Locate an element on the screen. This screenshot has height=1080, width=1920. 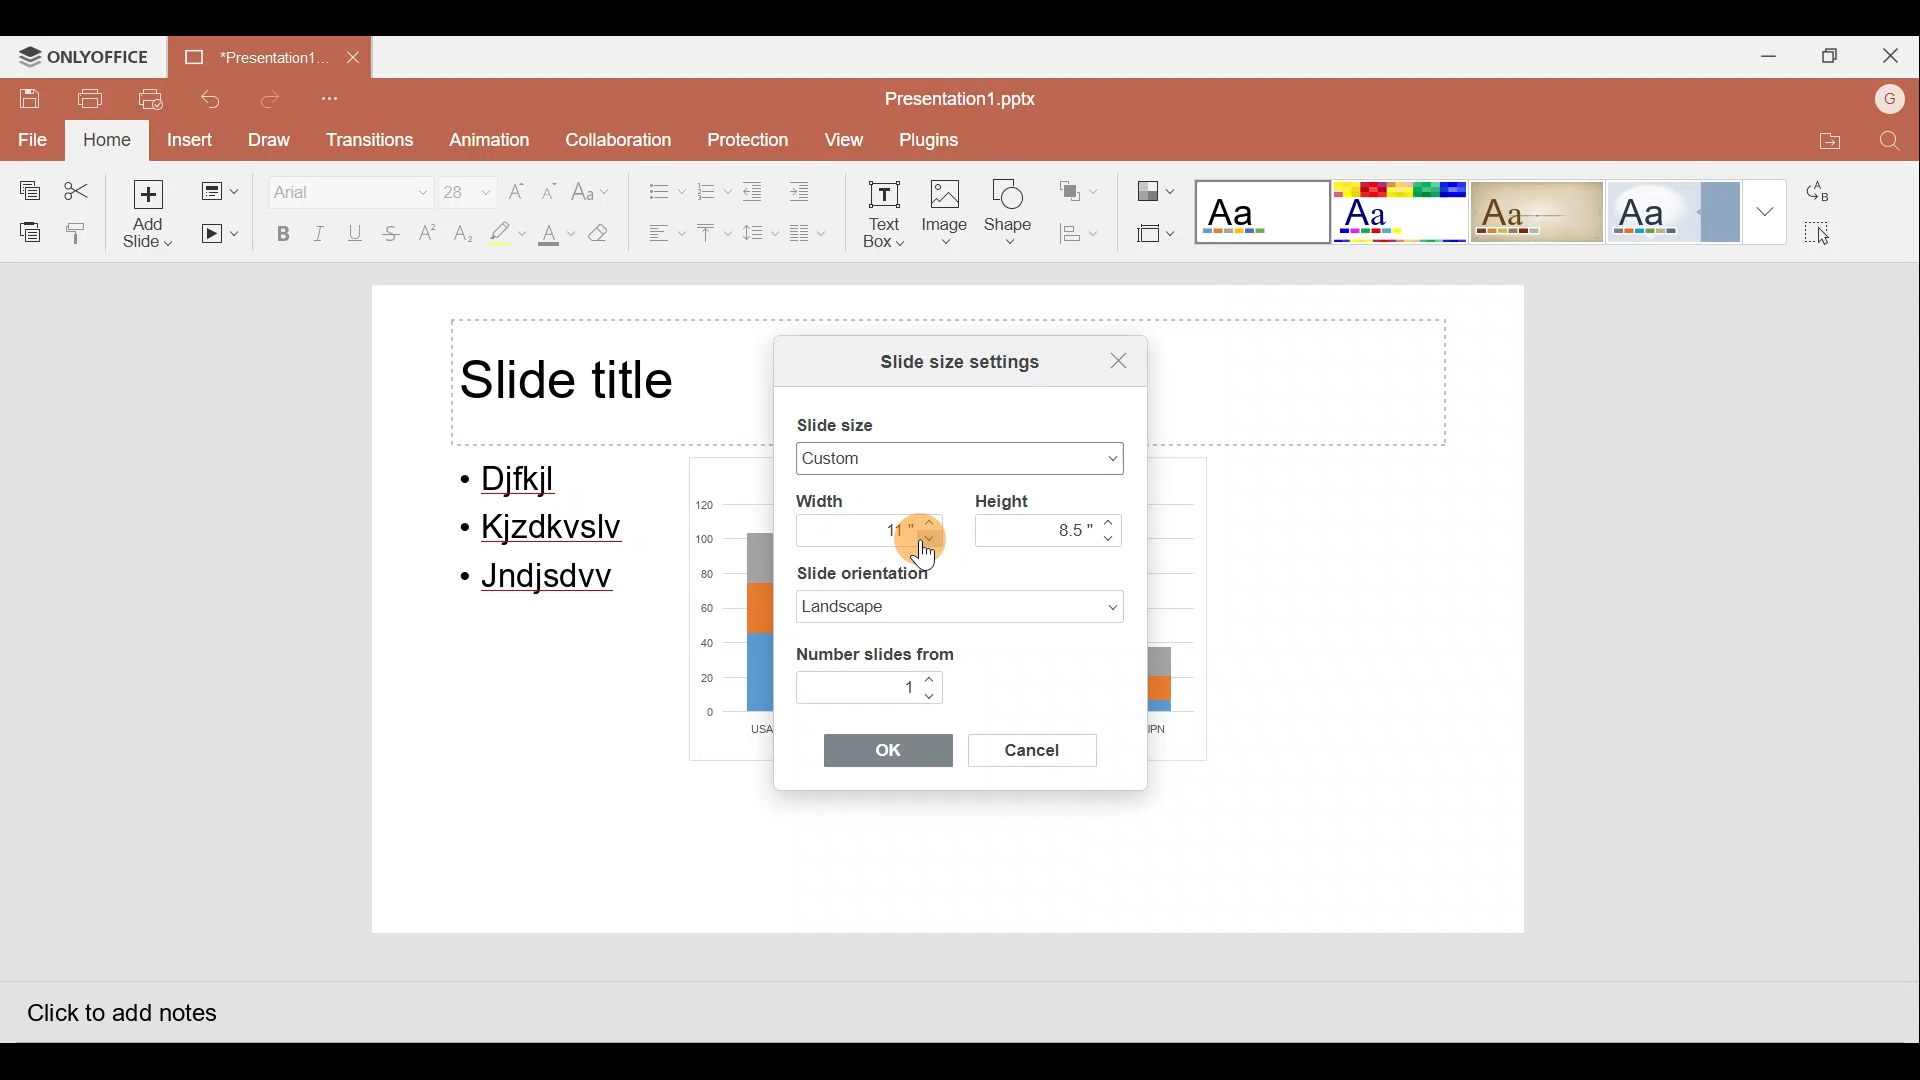
Change slide layout is located at coordinates (218, 187).